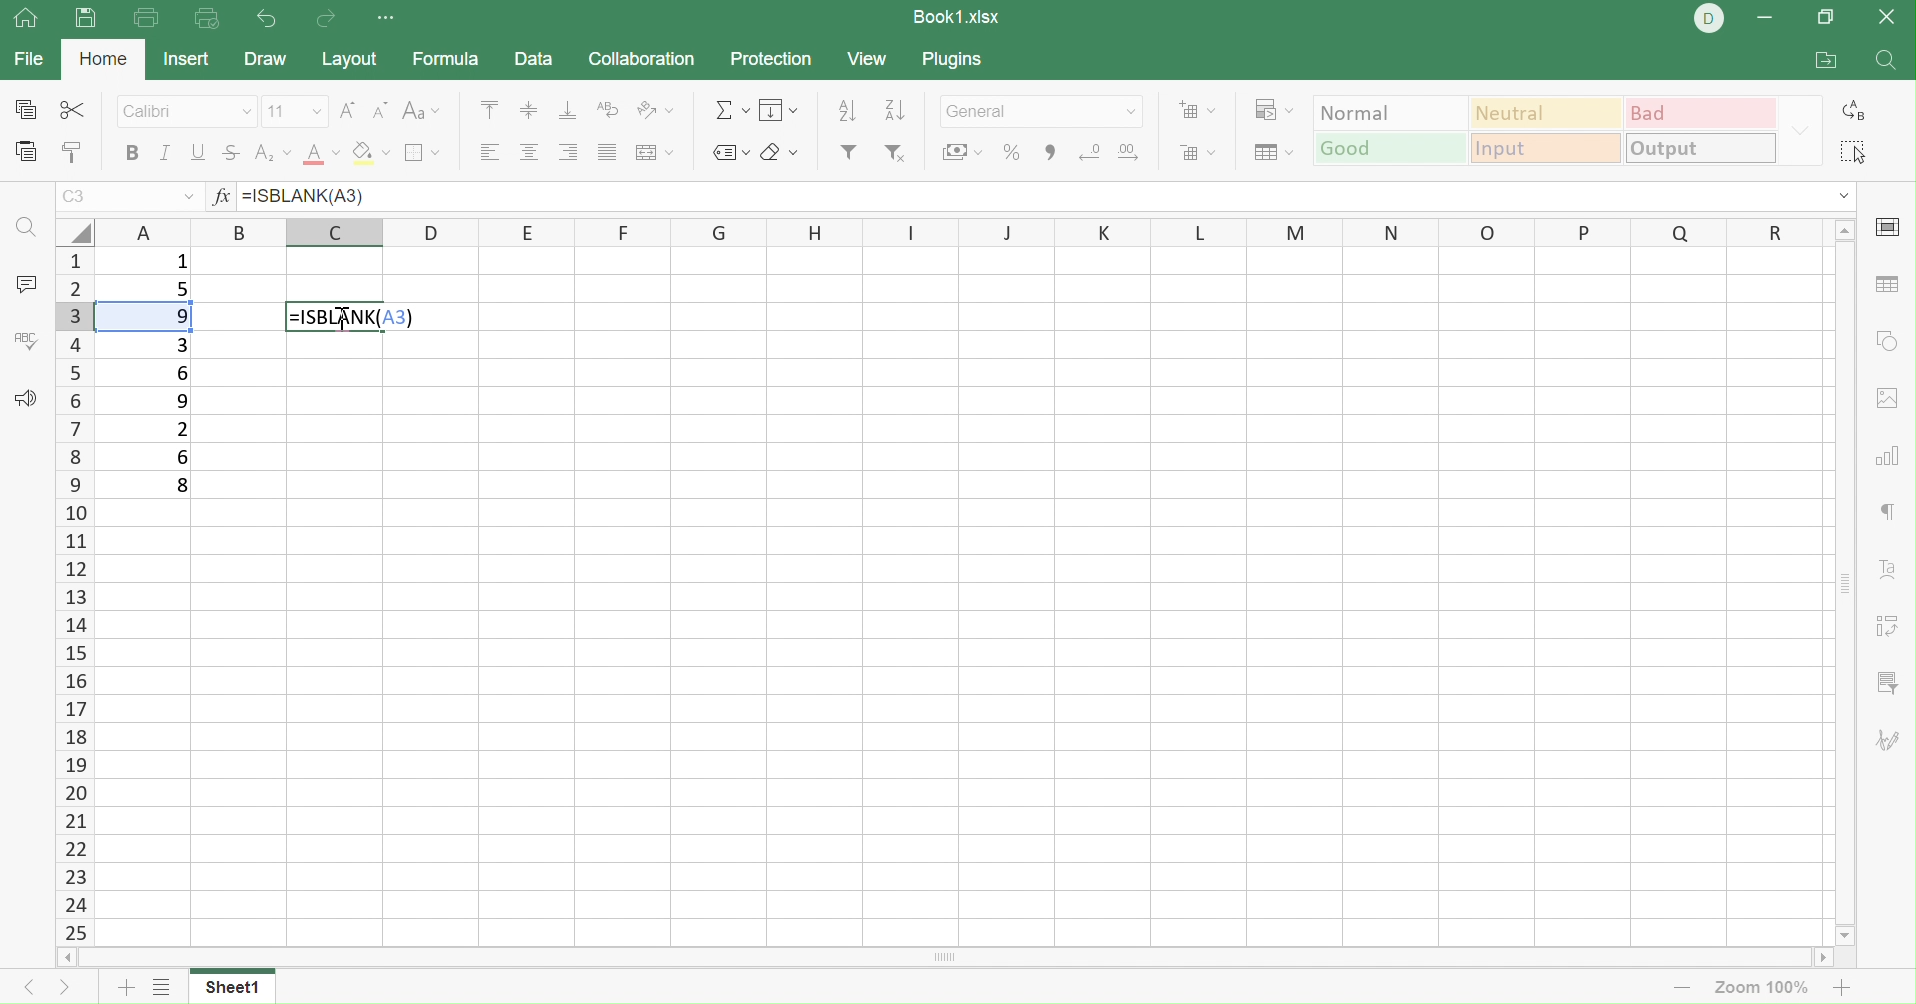 This screenshot has width=1916, height=1004. I want to click on Bad, so click(1703, 112).